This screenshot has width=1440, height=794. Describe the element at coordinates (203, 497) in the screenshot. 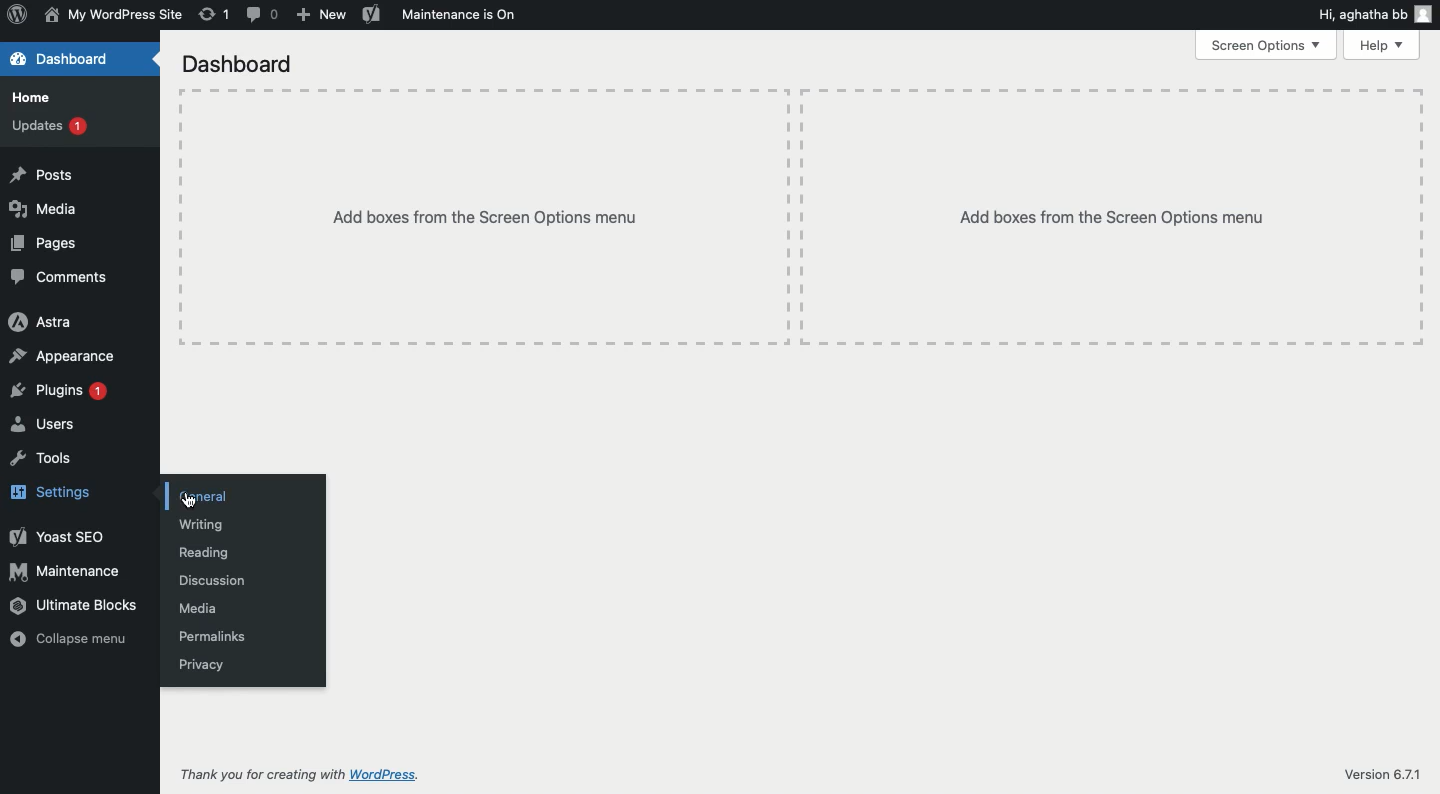

I see `General` at that location.